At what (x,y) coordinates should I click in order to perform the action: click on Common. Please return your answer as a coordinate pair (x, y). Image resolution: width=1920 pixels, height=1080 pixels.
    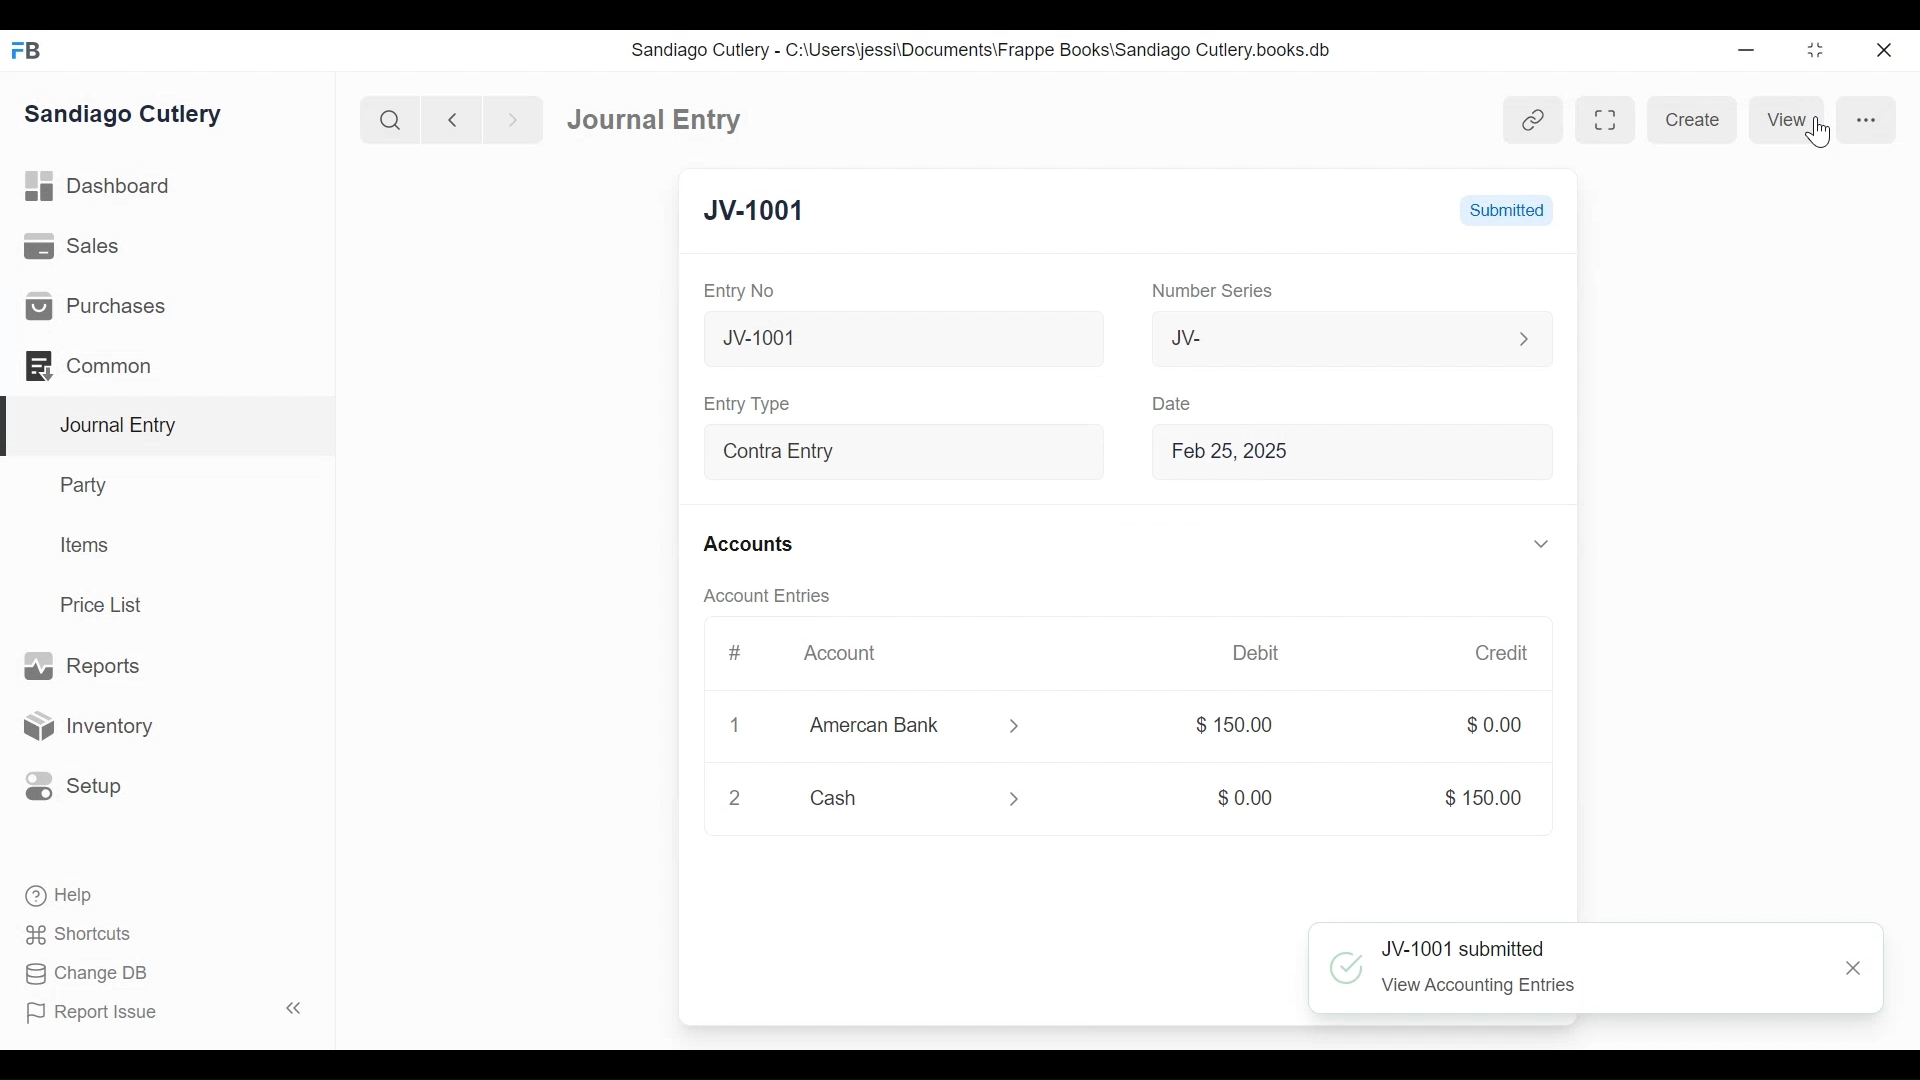
    Looking at the image, I should click on (99, 366).